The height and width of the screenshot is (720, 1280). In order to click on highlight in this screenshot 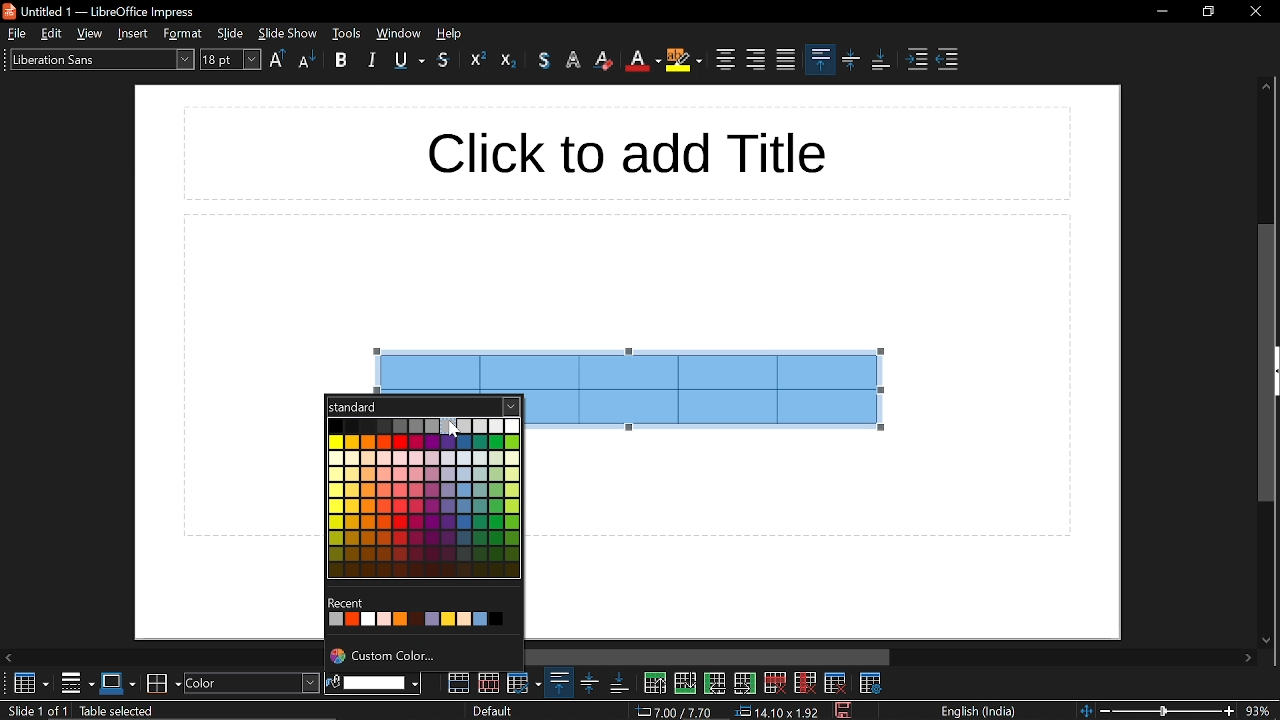, I will do `click(685, 60)`.